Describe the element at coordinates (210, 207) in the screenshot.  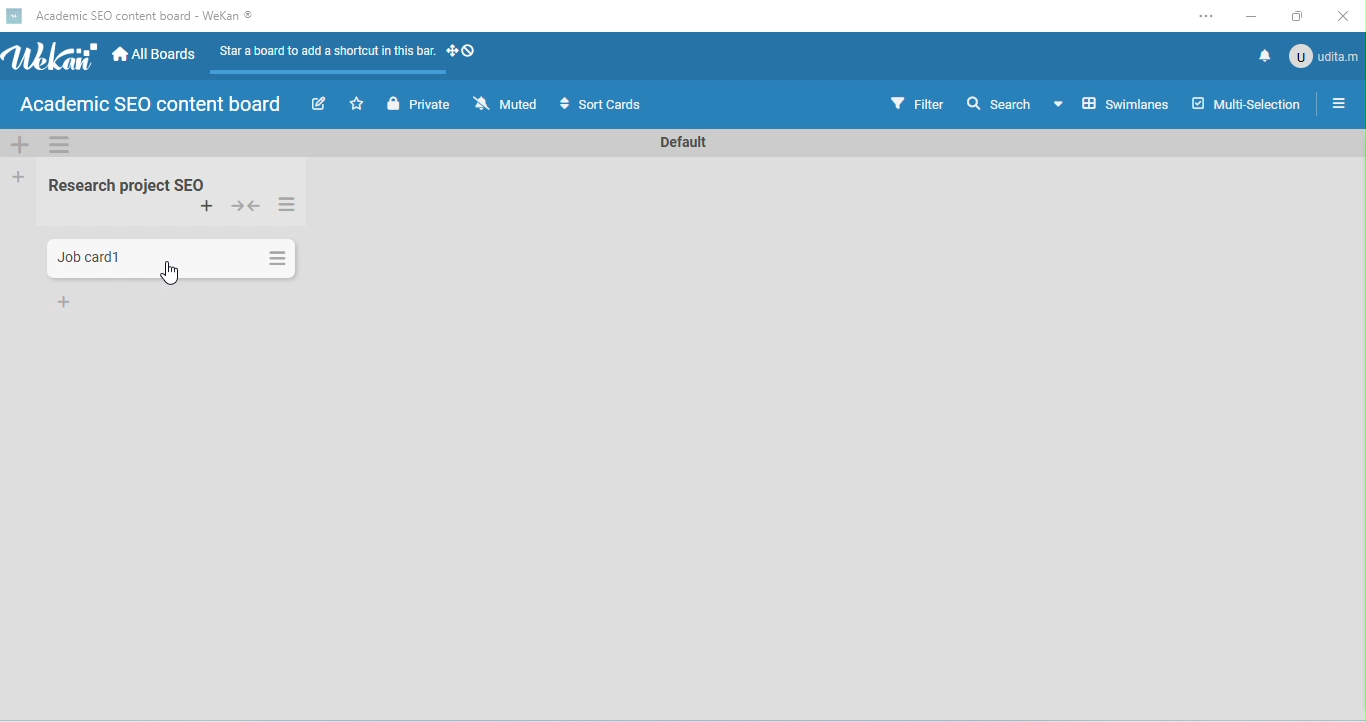
I see `add card to top of list` at that location.